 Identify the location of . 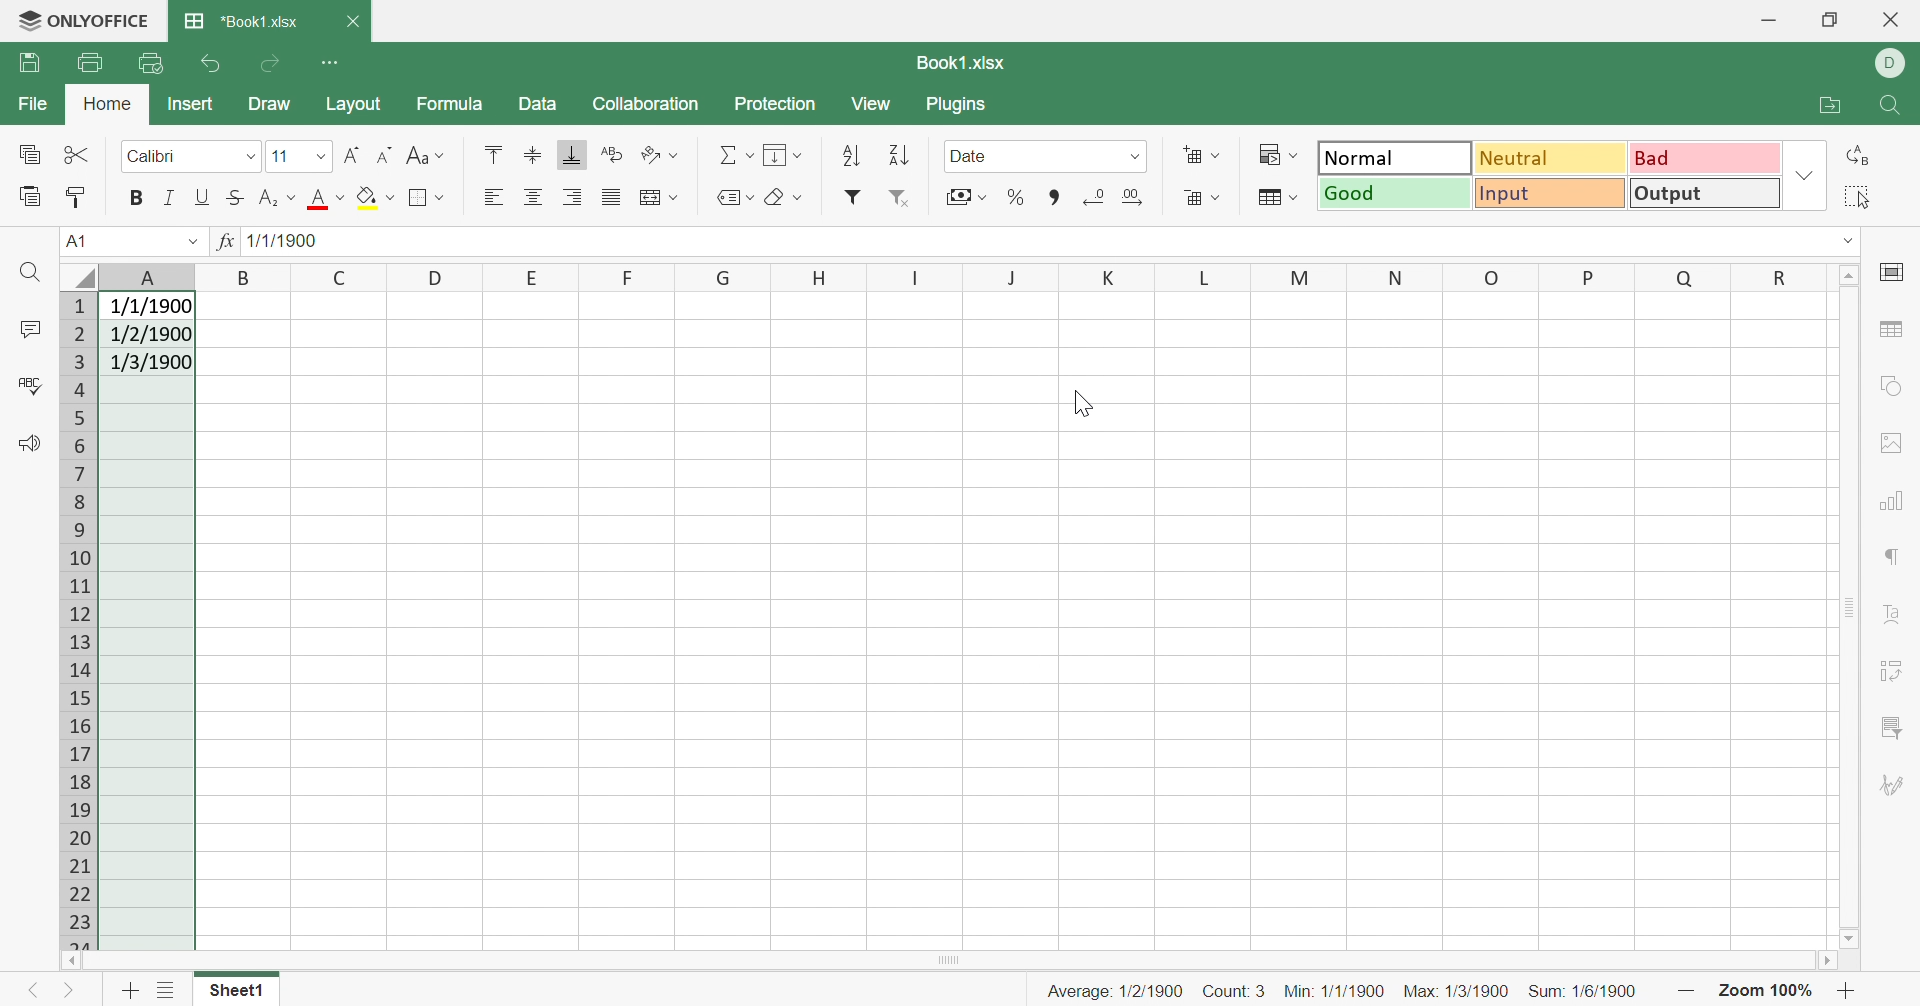
(1831, 22).